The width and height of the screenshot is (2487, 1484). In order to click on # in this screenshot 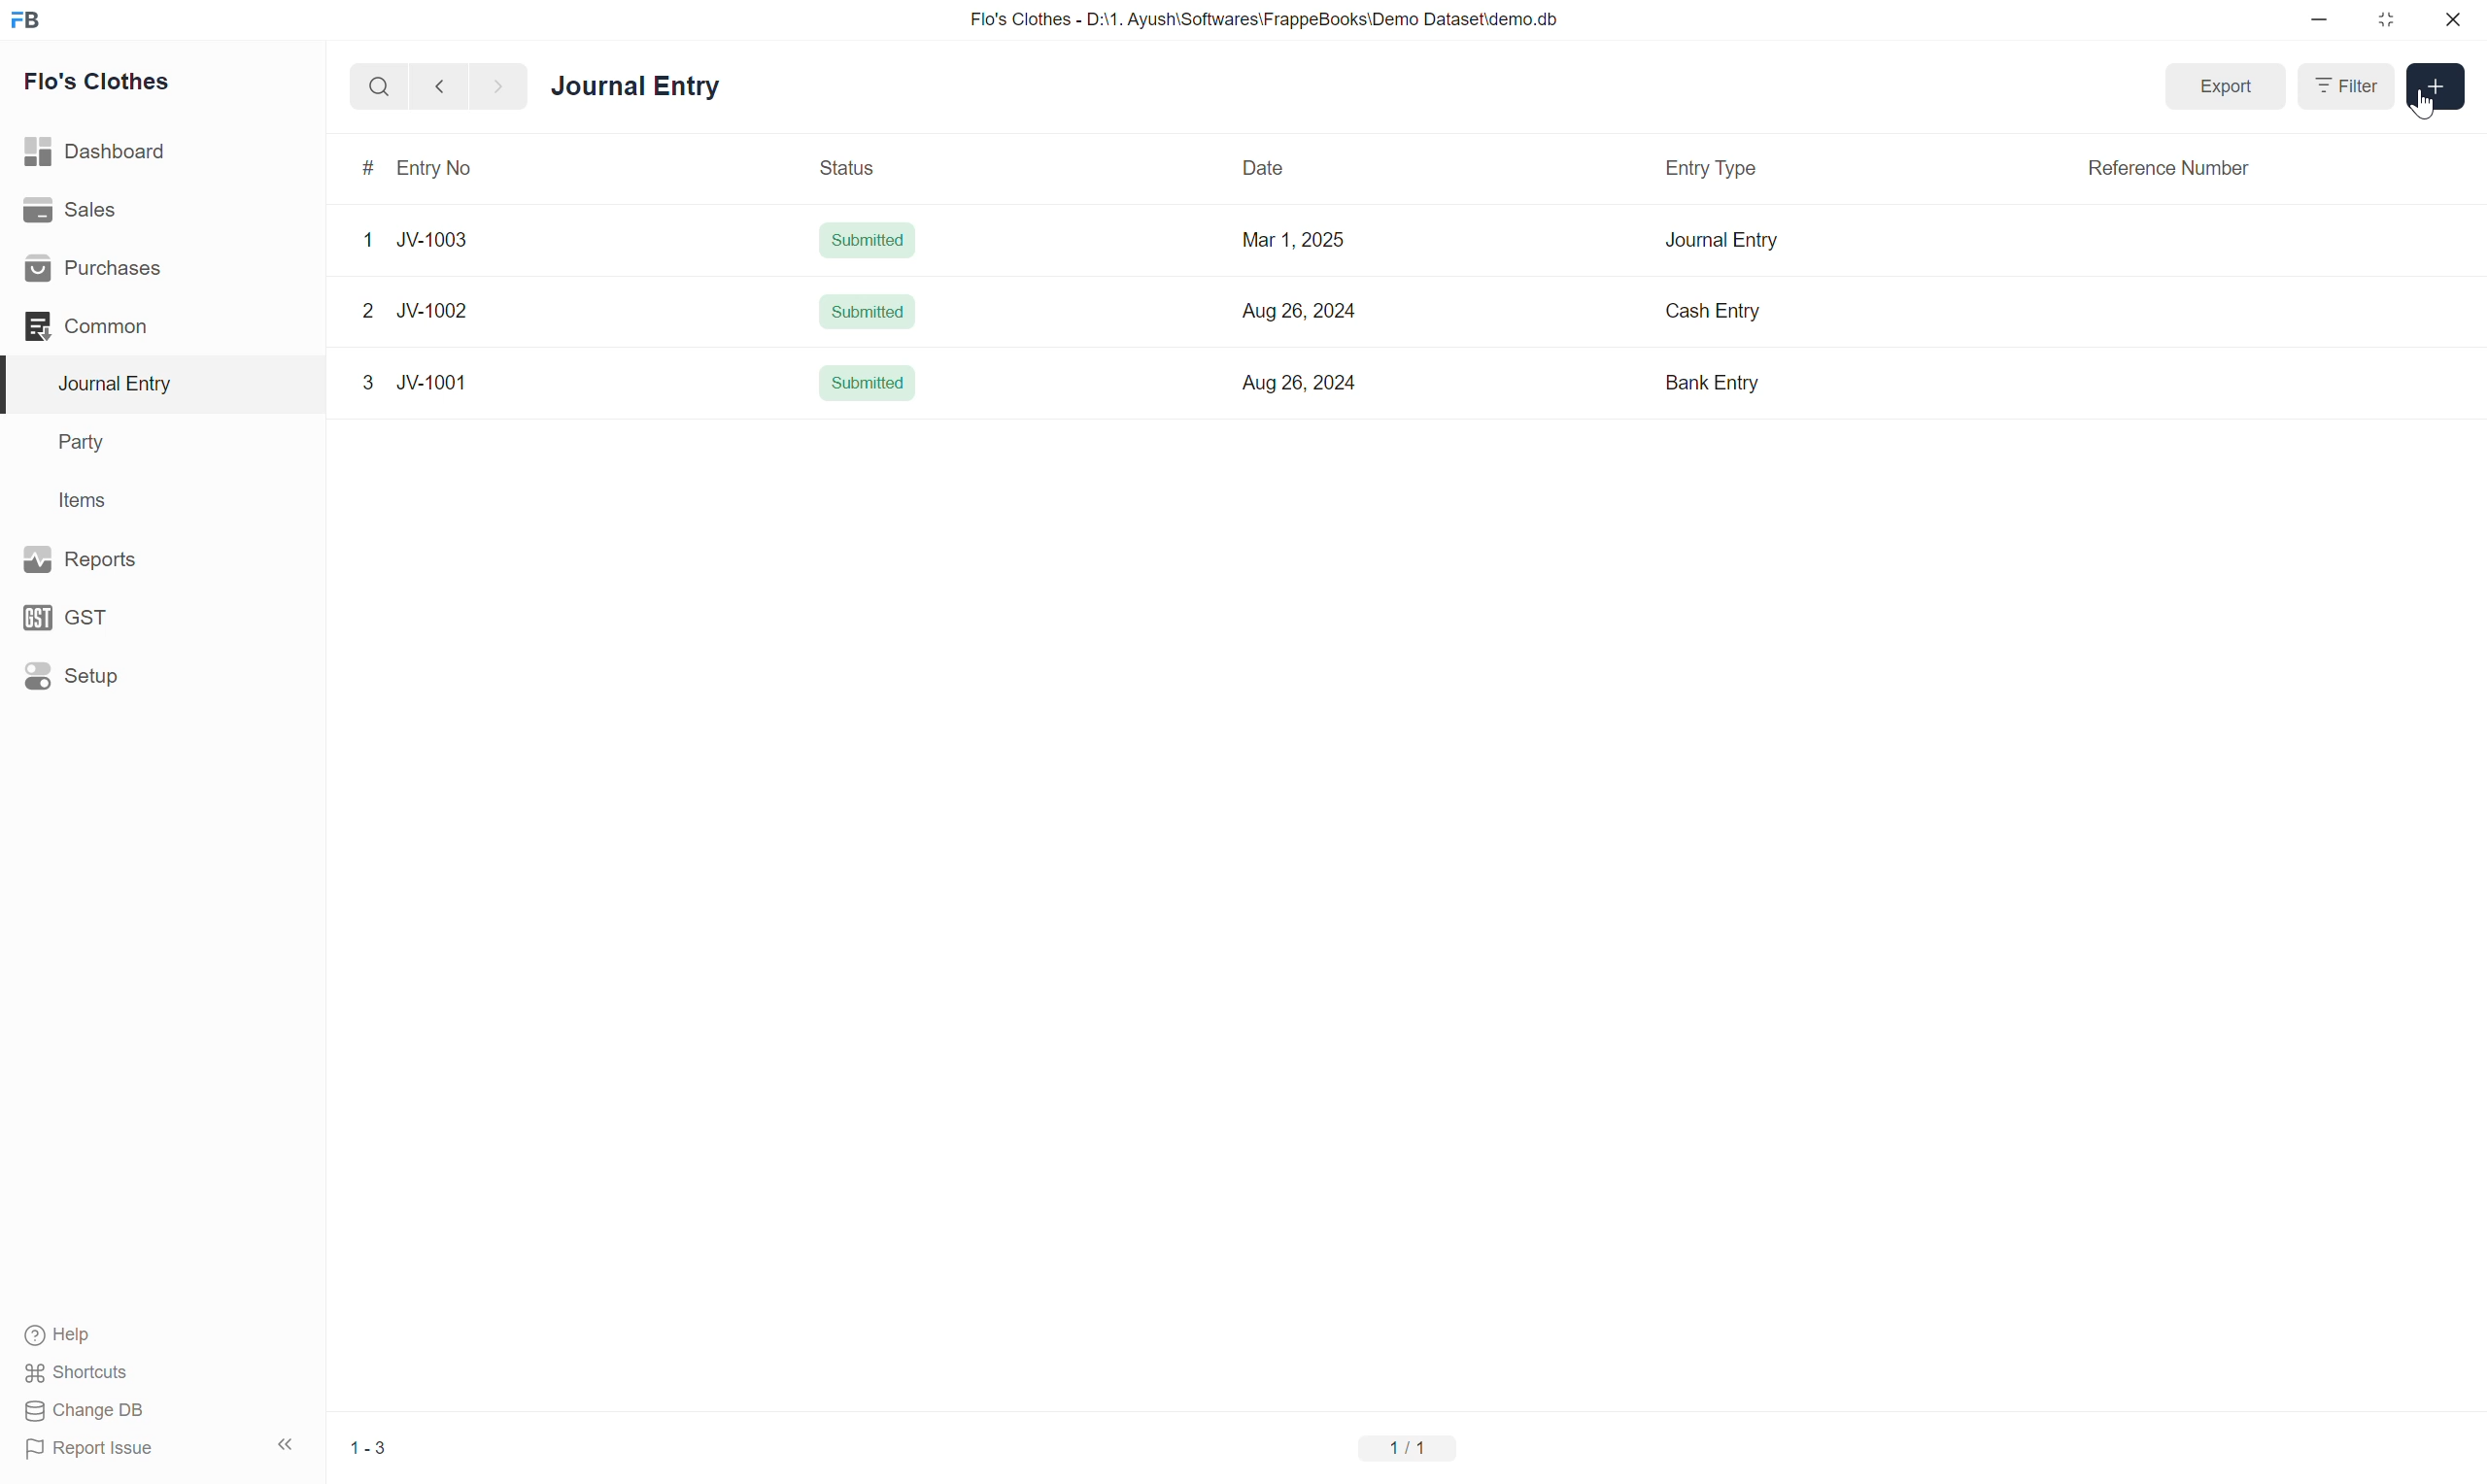, I will do `click(369, 168)`.